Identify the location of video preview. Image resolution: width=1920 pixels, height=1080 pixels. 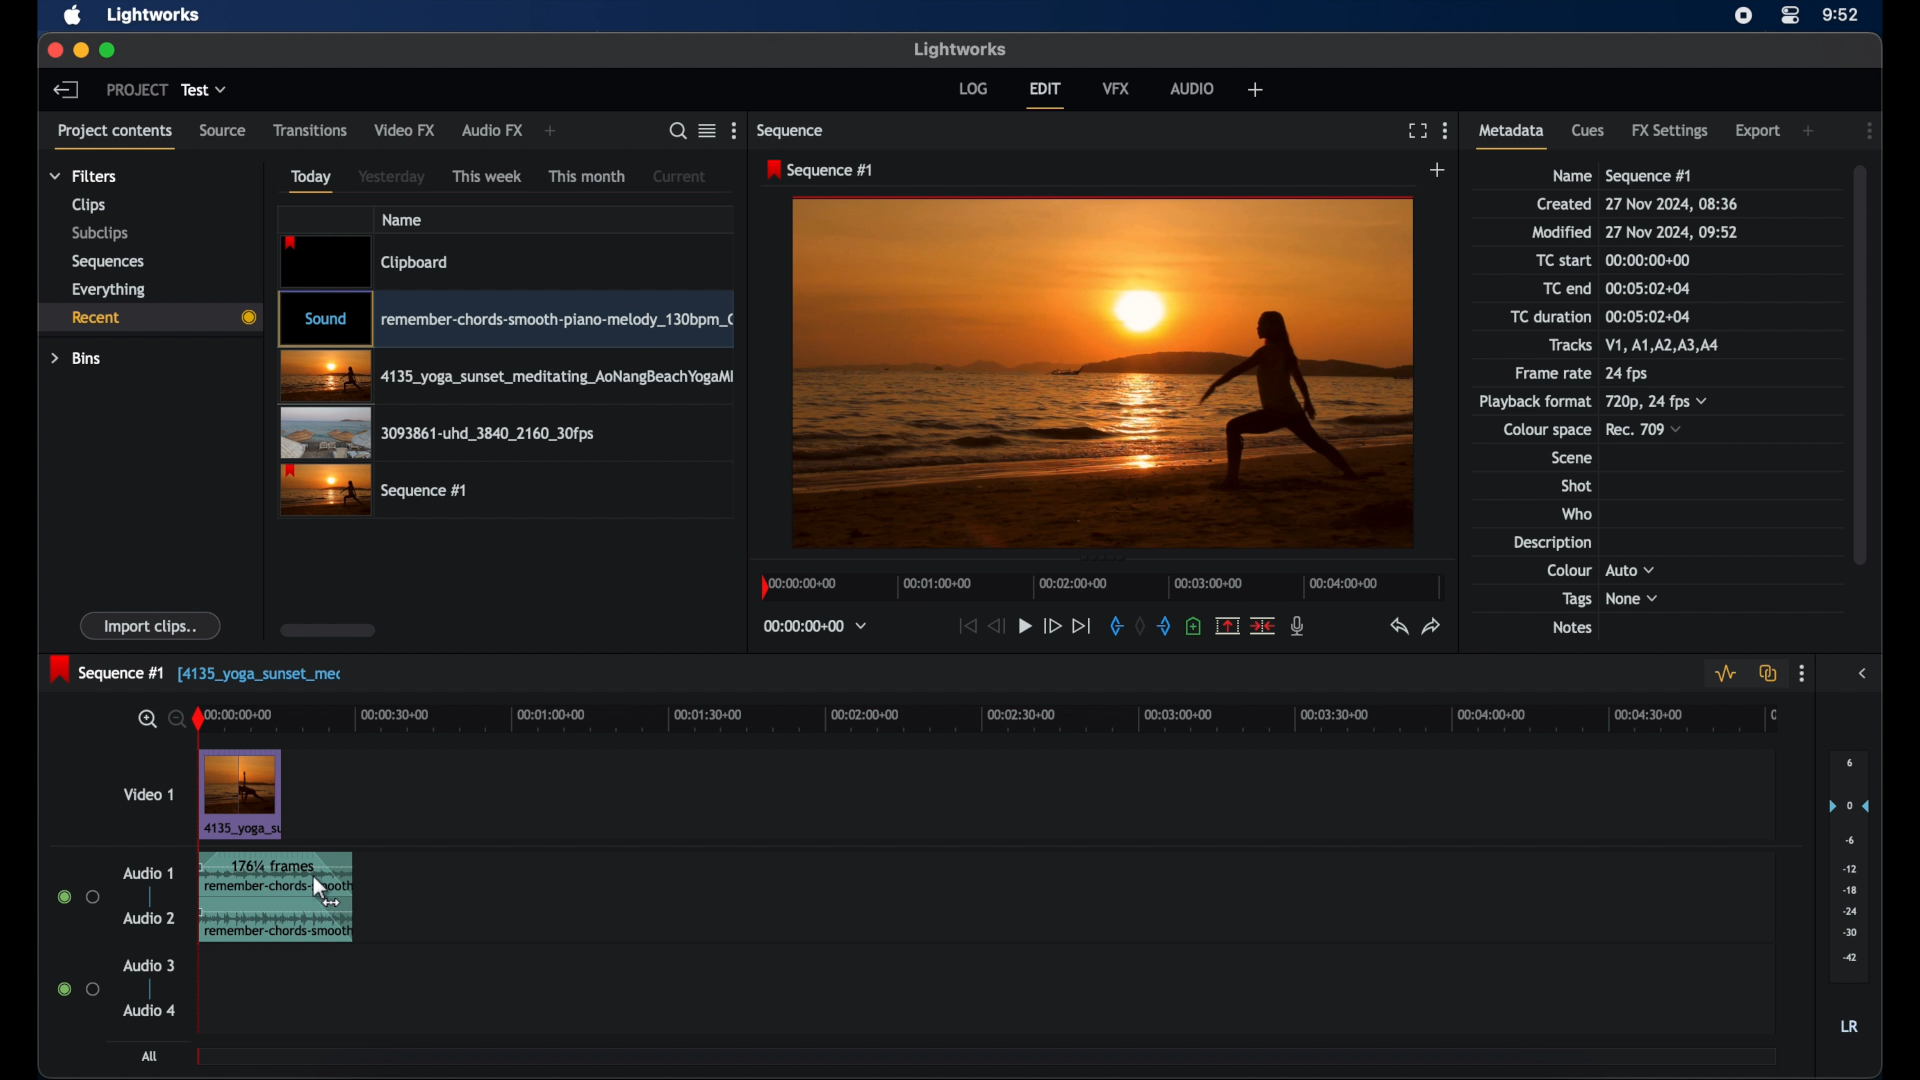
(1103, 371).